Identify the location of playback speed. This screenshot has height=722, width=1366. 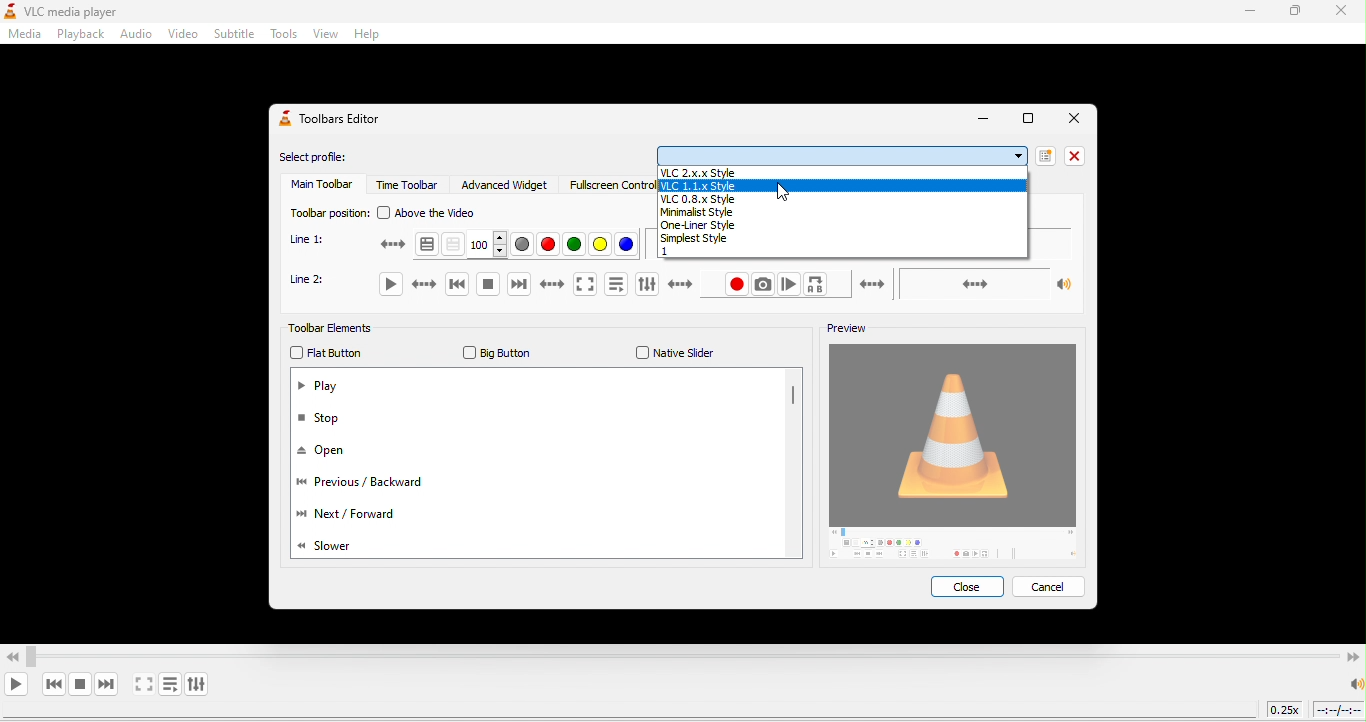
(1285, 712).